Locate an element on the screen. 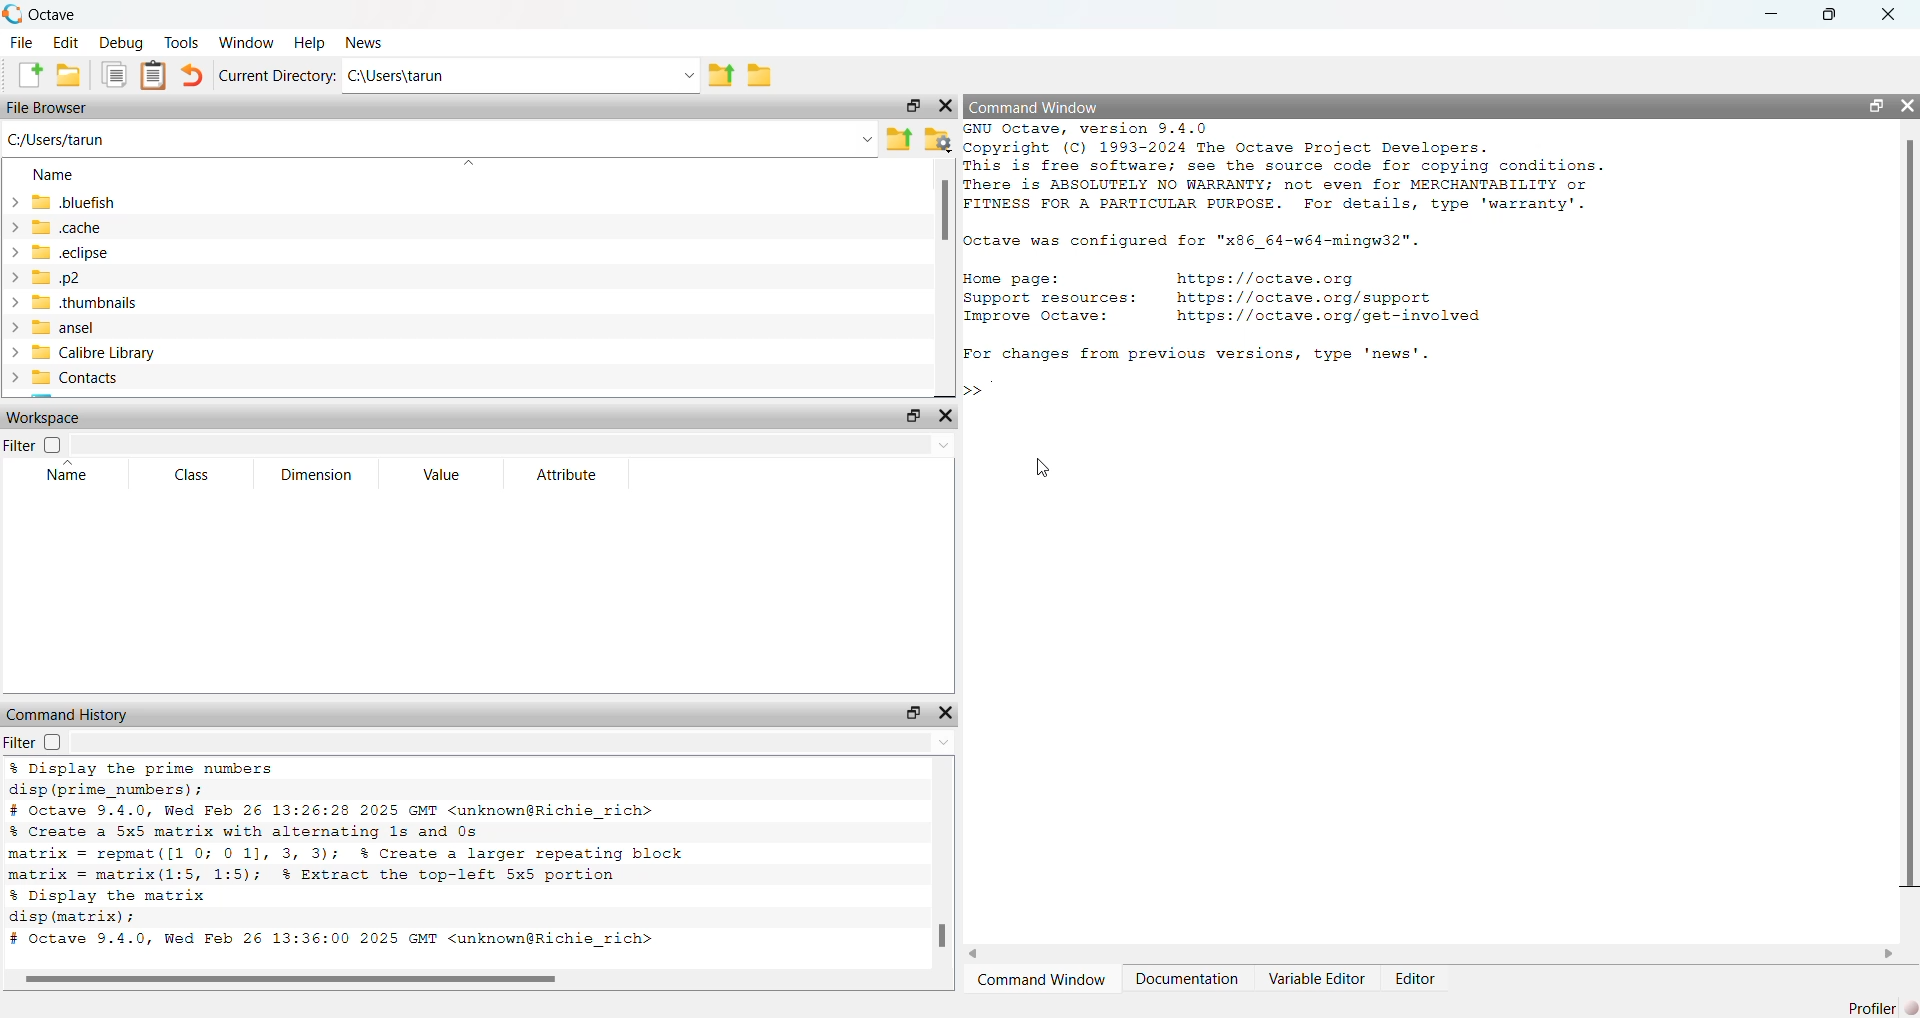  undo is located at coordinates (192, 75).